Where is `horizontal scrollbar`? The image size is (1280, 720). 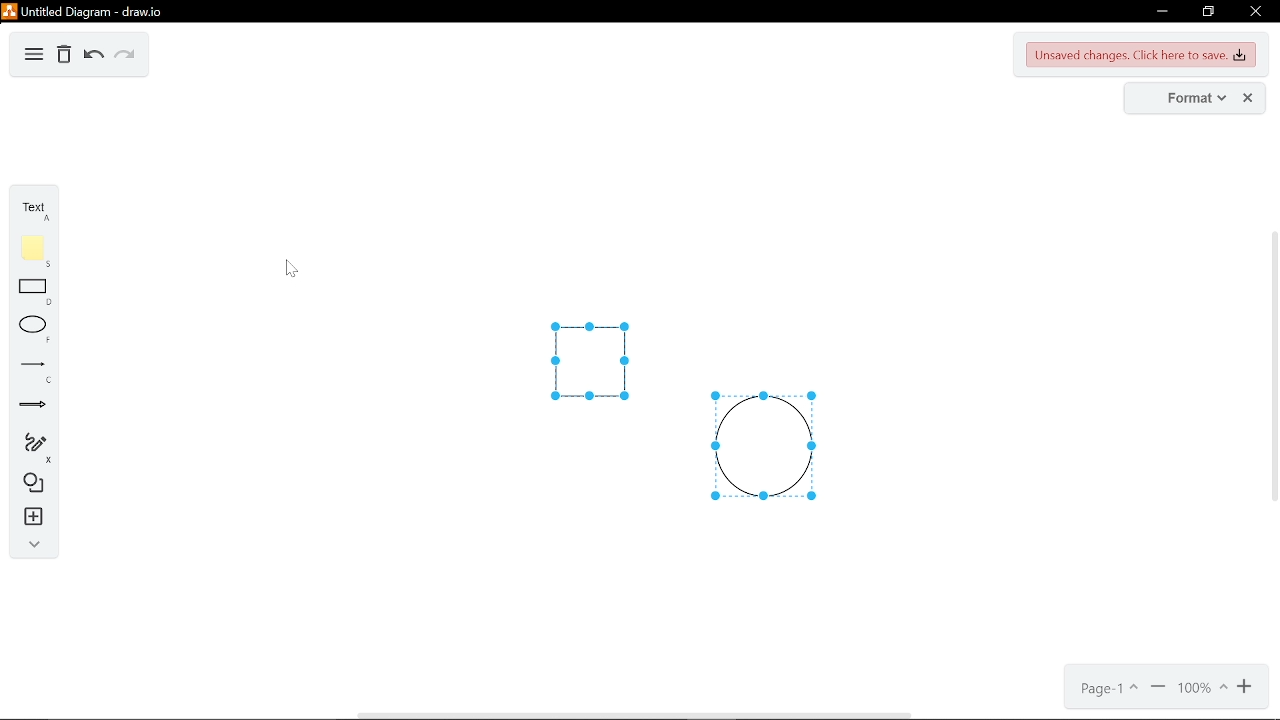 horizontal scrollbar is located at coordinates (635, 715).